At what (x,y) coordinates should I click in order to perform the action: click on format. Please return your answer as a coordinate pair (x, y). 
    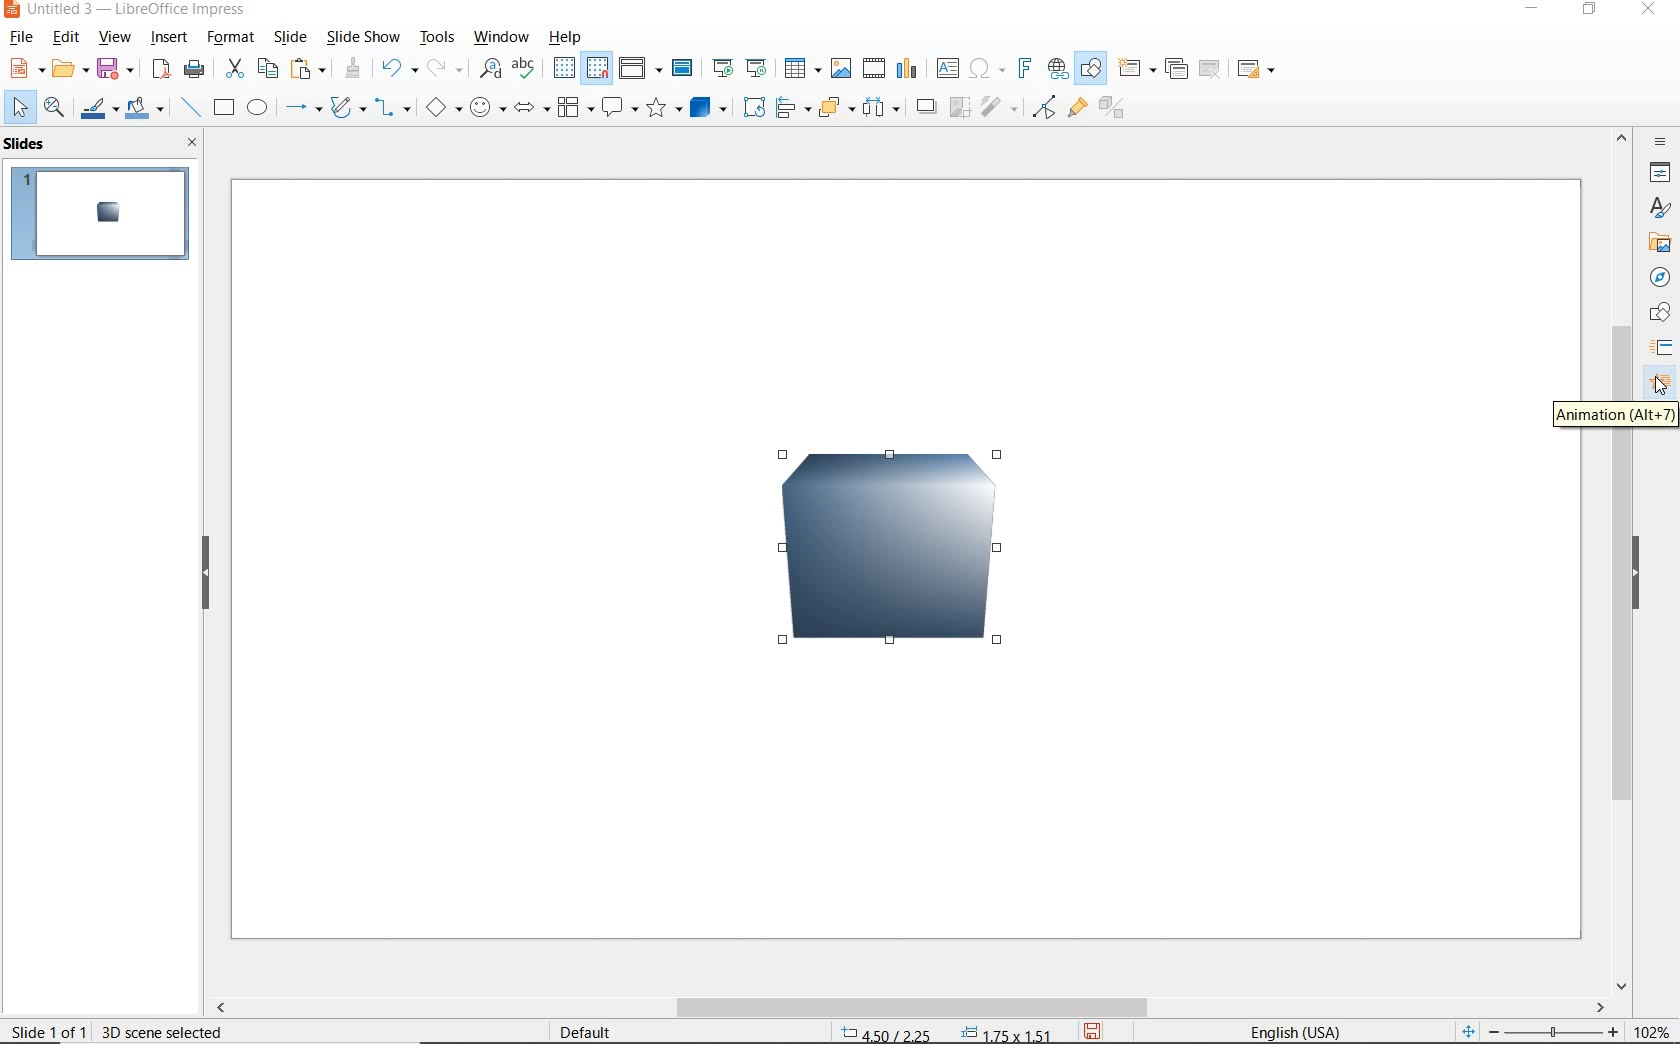
    Looking at the image, I should click on (228, 37).